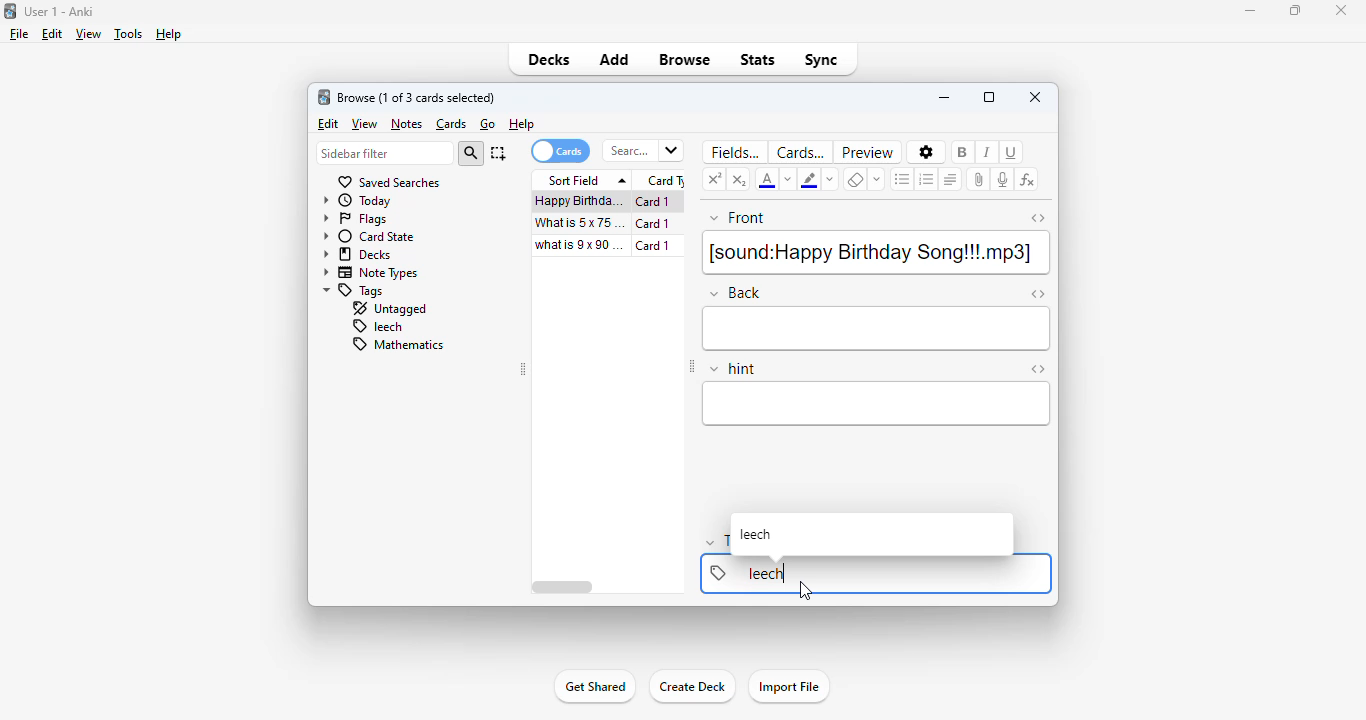 The width and height of the screenshot is (1366, 720). What do you see at coordinates (926, 179) in the screenshot?
I see `ordered list` at bounding box center [926, 179].